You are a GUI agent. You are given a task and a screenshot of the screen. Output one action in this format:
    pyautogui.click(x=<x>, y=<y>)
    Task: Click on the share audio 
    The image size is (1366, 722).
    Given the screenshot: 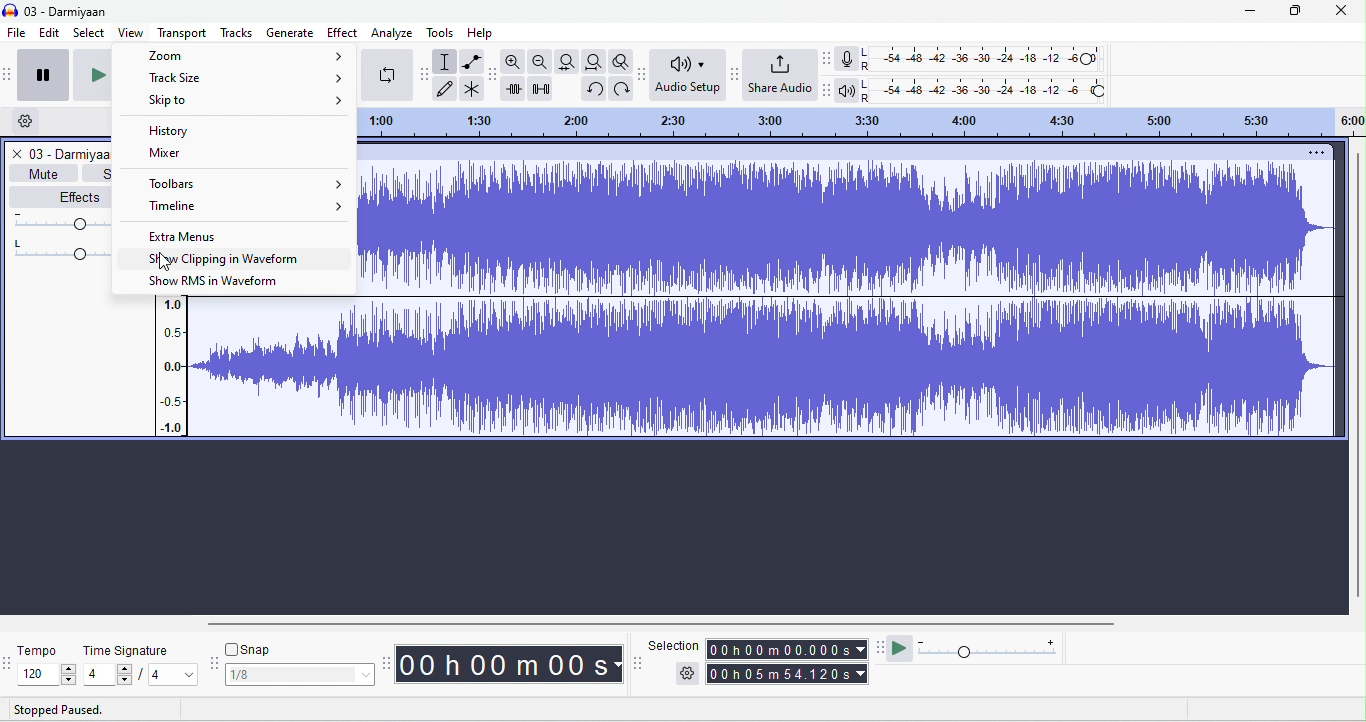 What is the action you would take?
    pyautogui.click(x=782, y=73)
    